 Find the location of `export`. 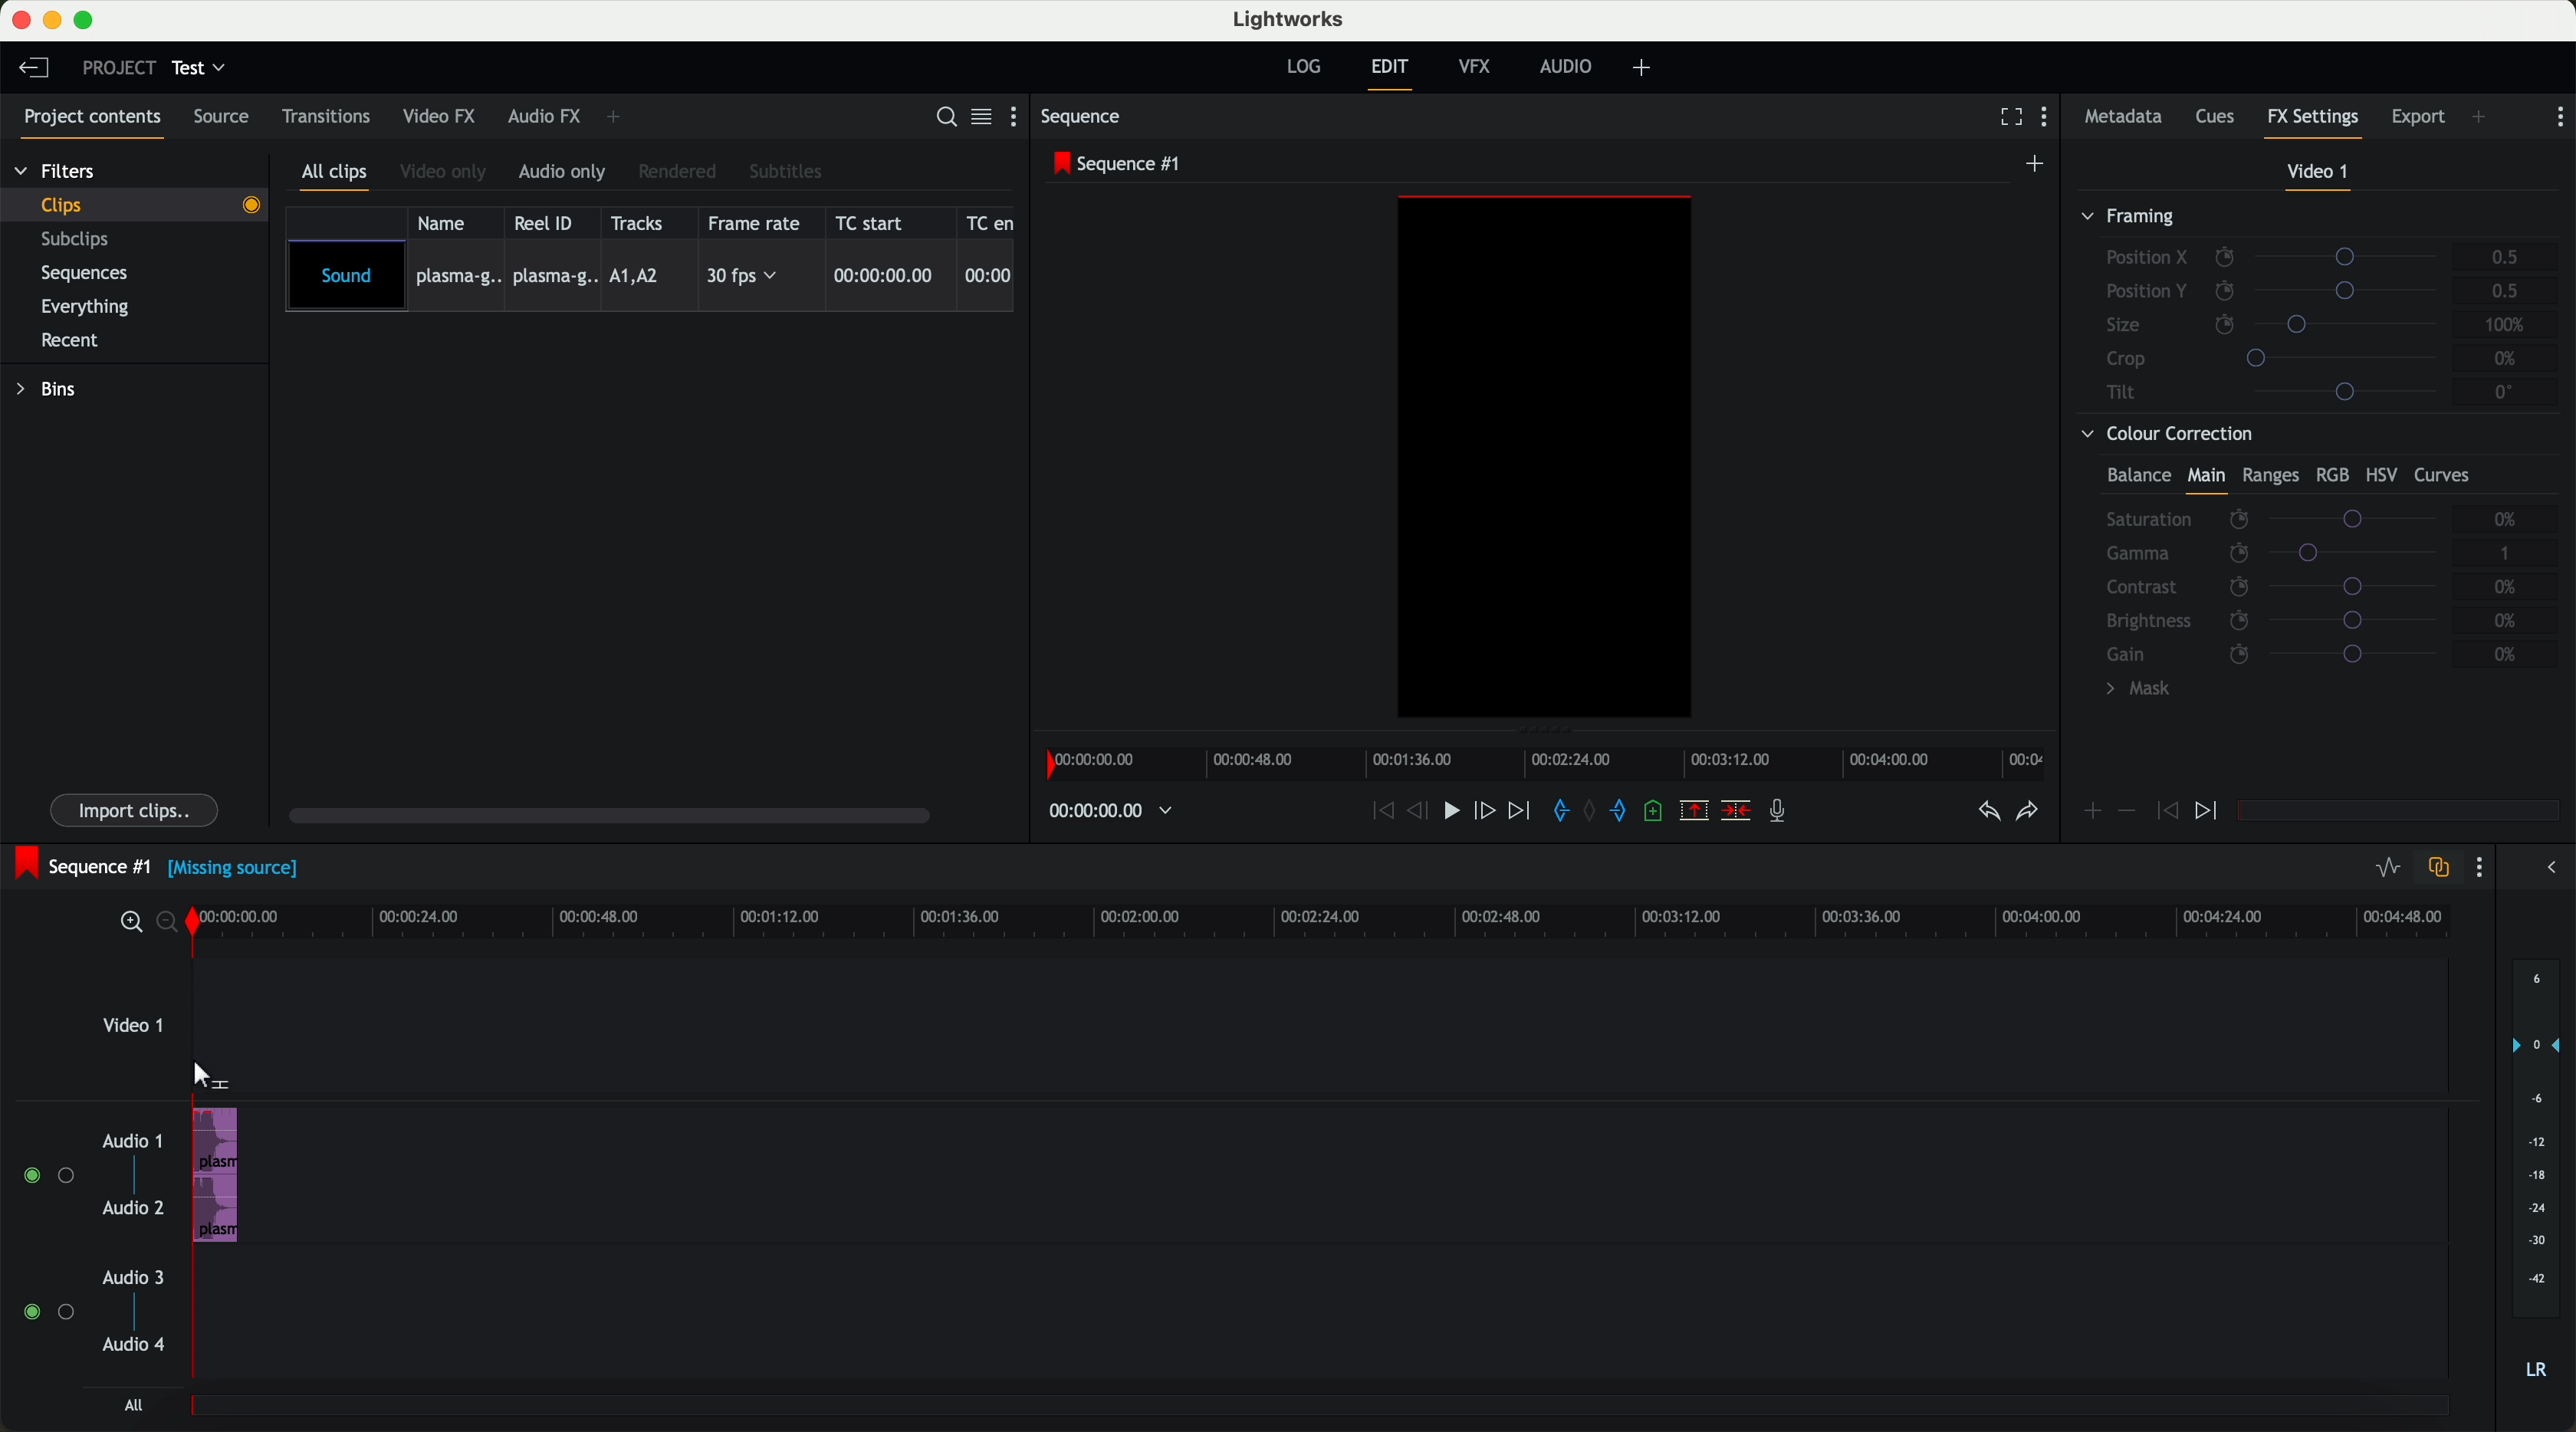

export is located at coordinates (2416, 115).